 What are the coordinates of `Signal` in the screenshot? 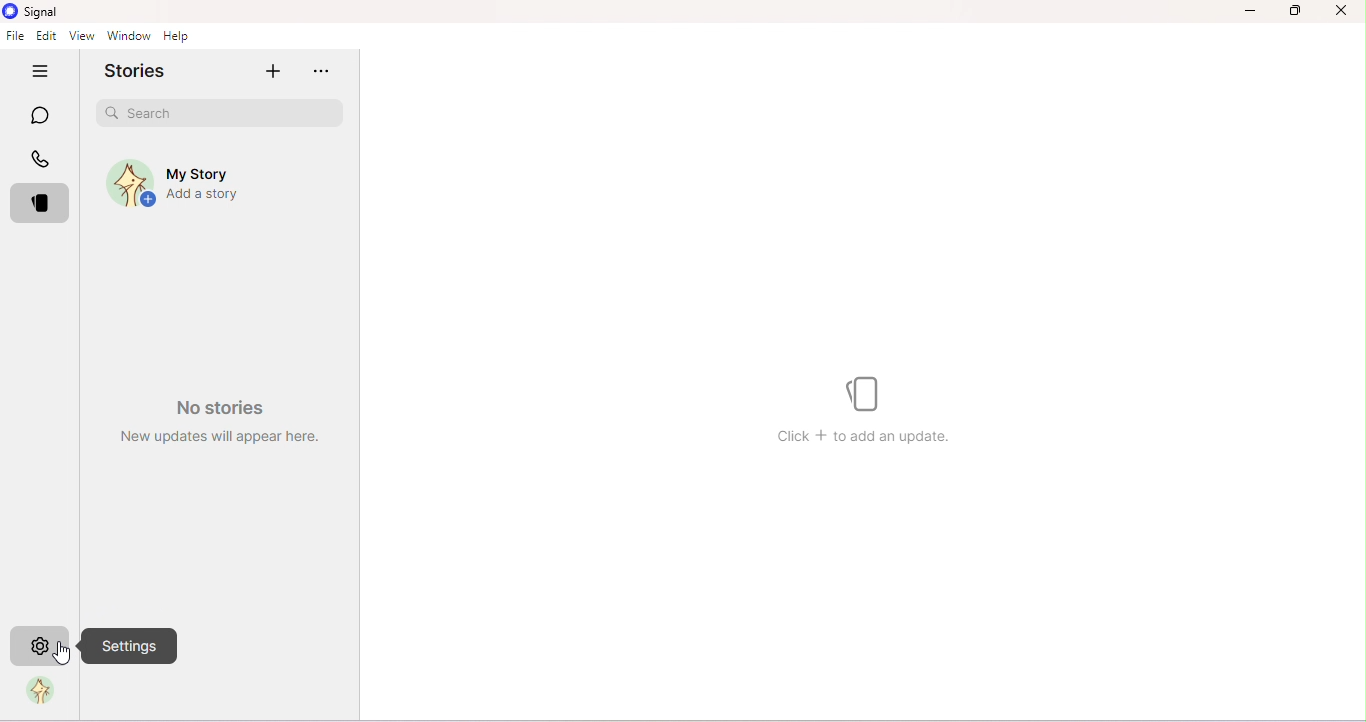 It's located at (38, 12).